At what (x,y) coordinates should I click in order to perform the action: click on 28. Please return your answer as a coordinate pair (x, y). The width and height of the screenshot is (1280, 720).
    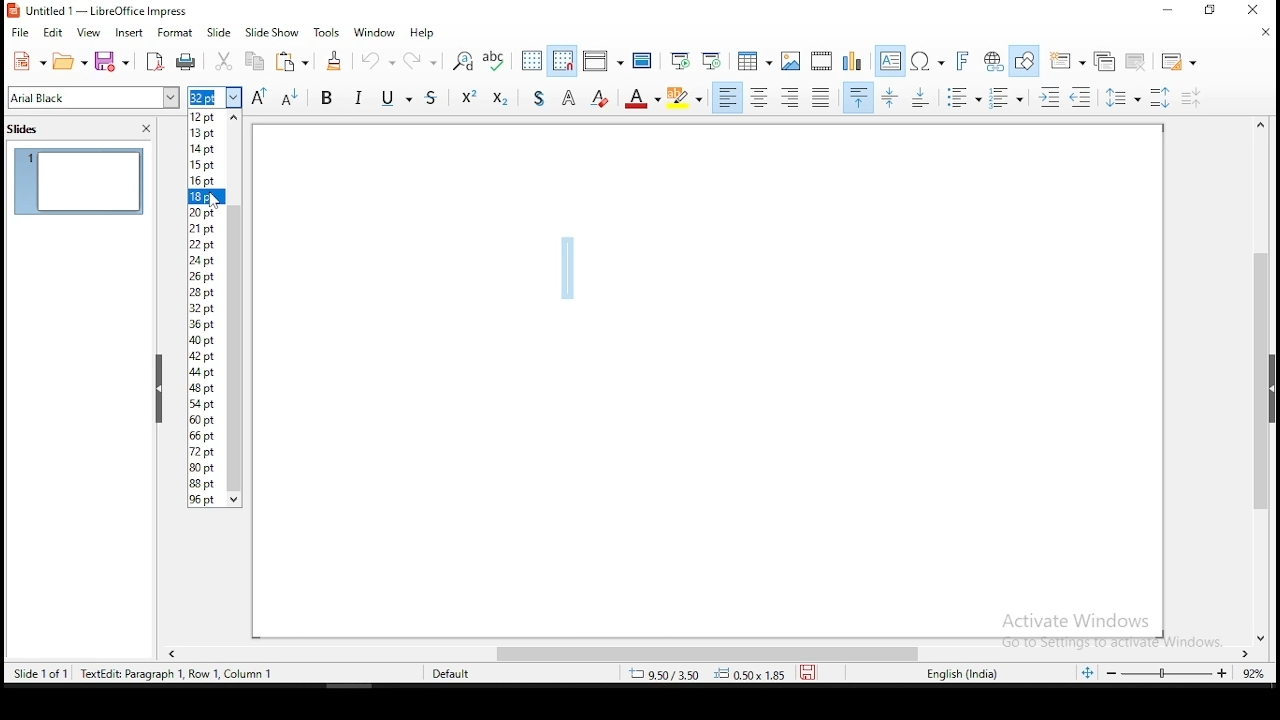
    Looking at the image, I should click on (206, 291).